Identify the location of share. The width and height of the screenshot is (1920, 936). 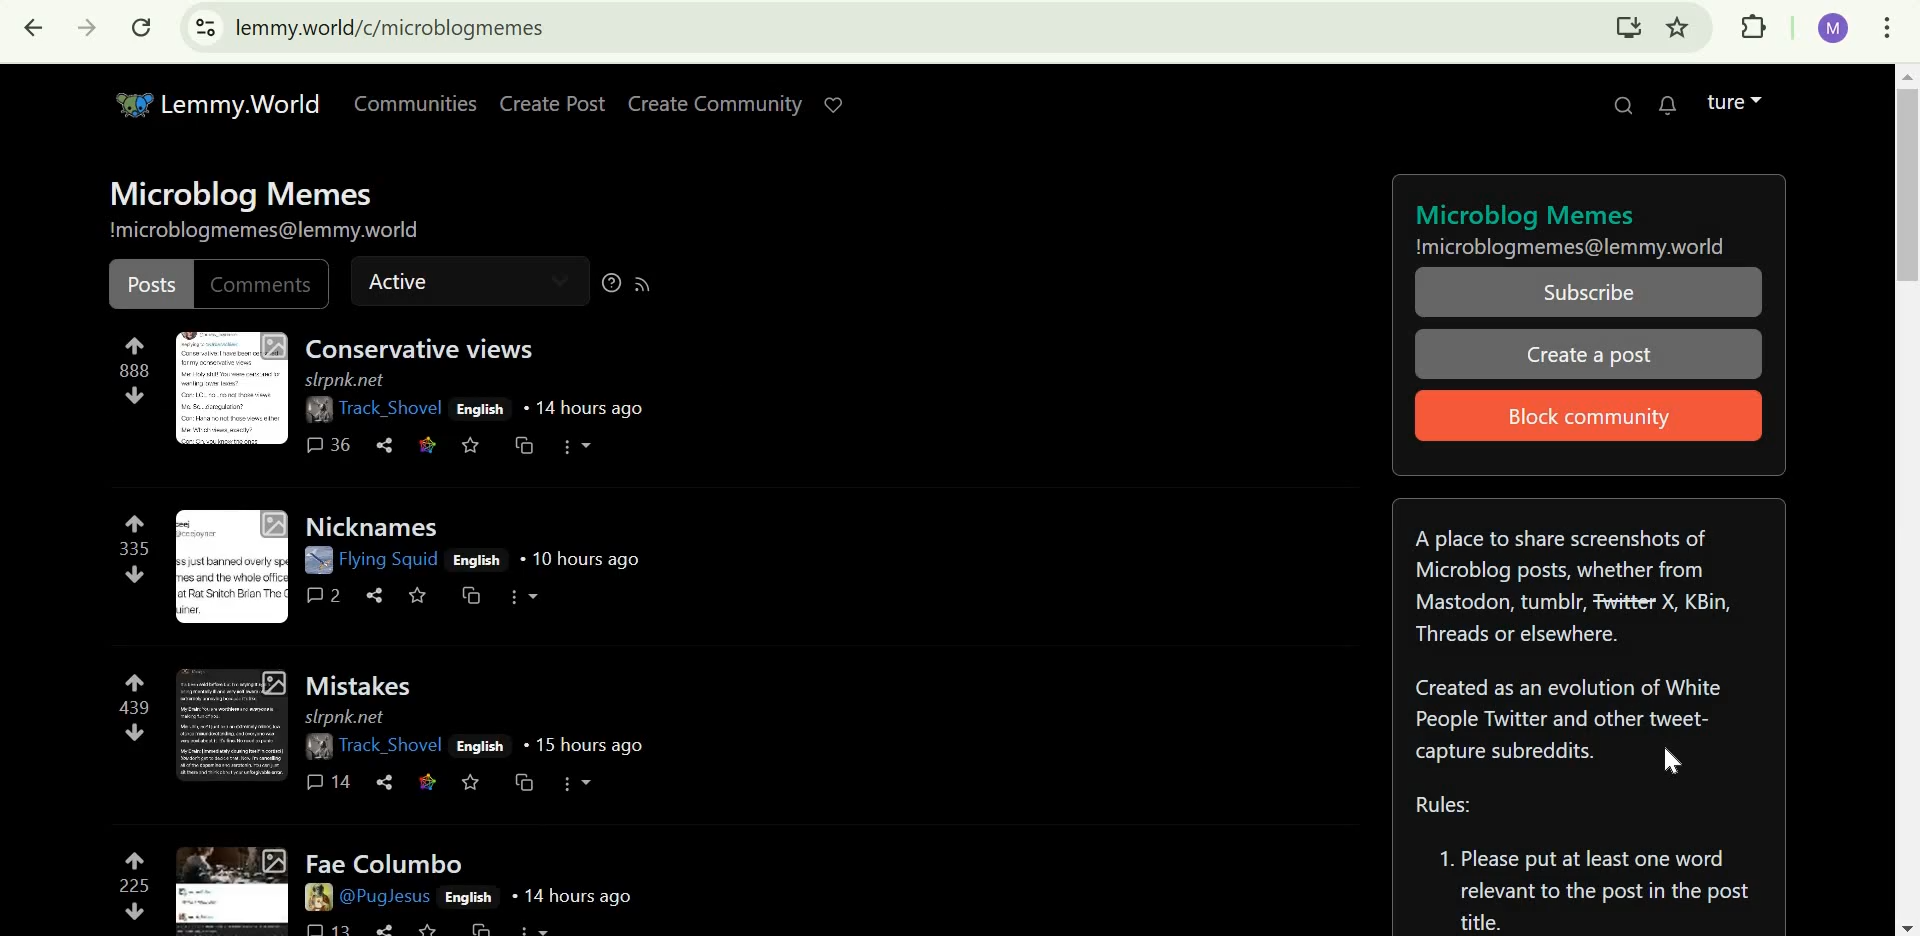
(387, 783).